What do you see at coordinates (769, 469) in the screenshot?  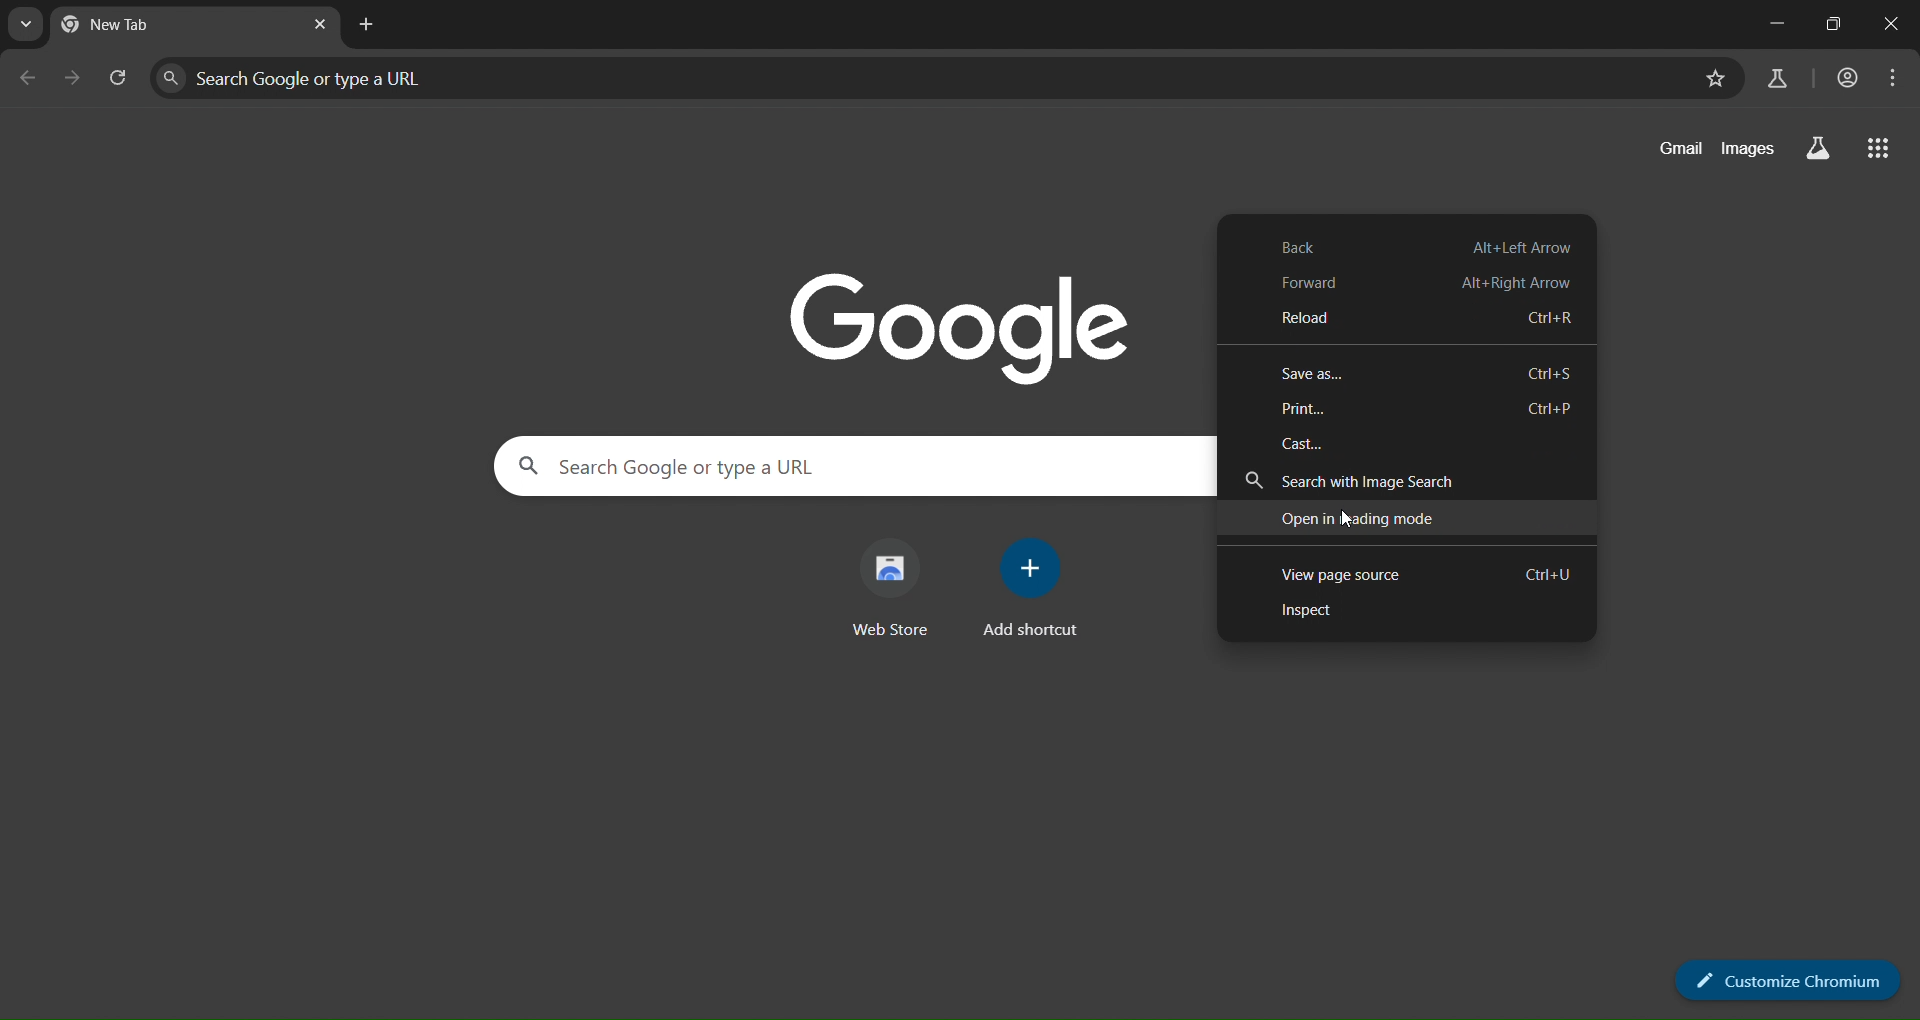 I see `search panel` at bounding box center [769, 469].